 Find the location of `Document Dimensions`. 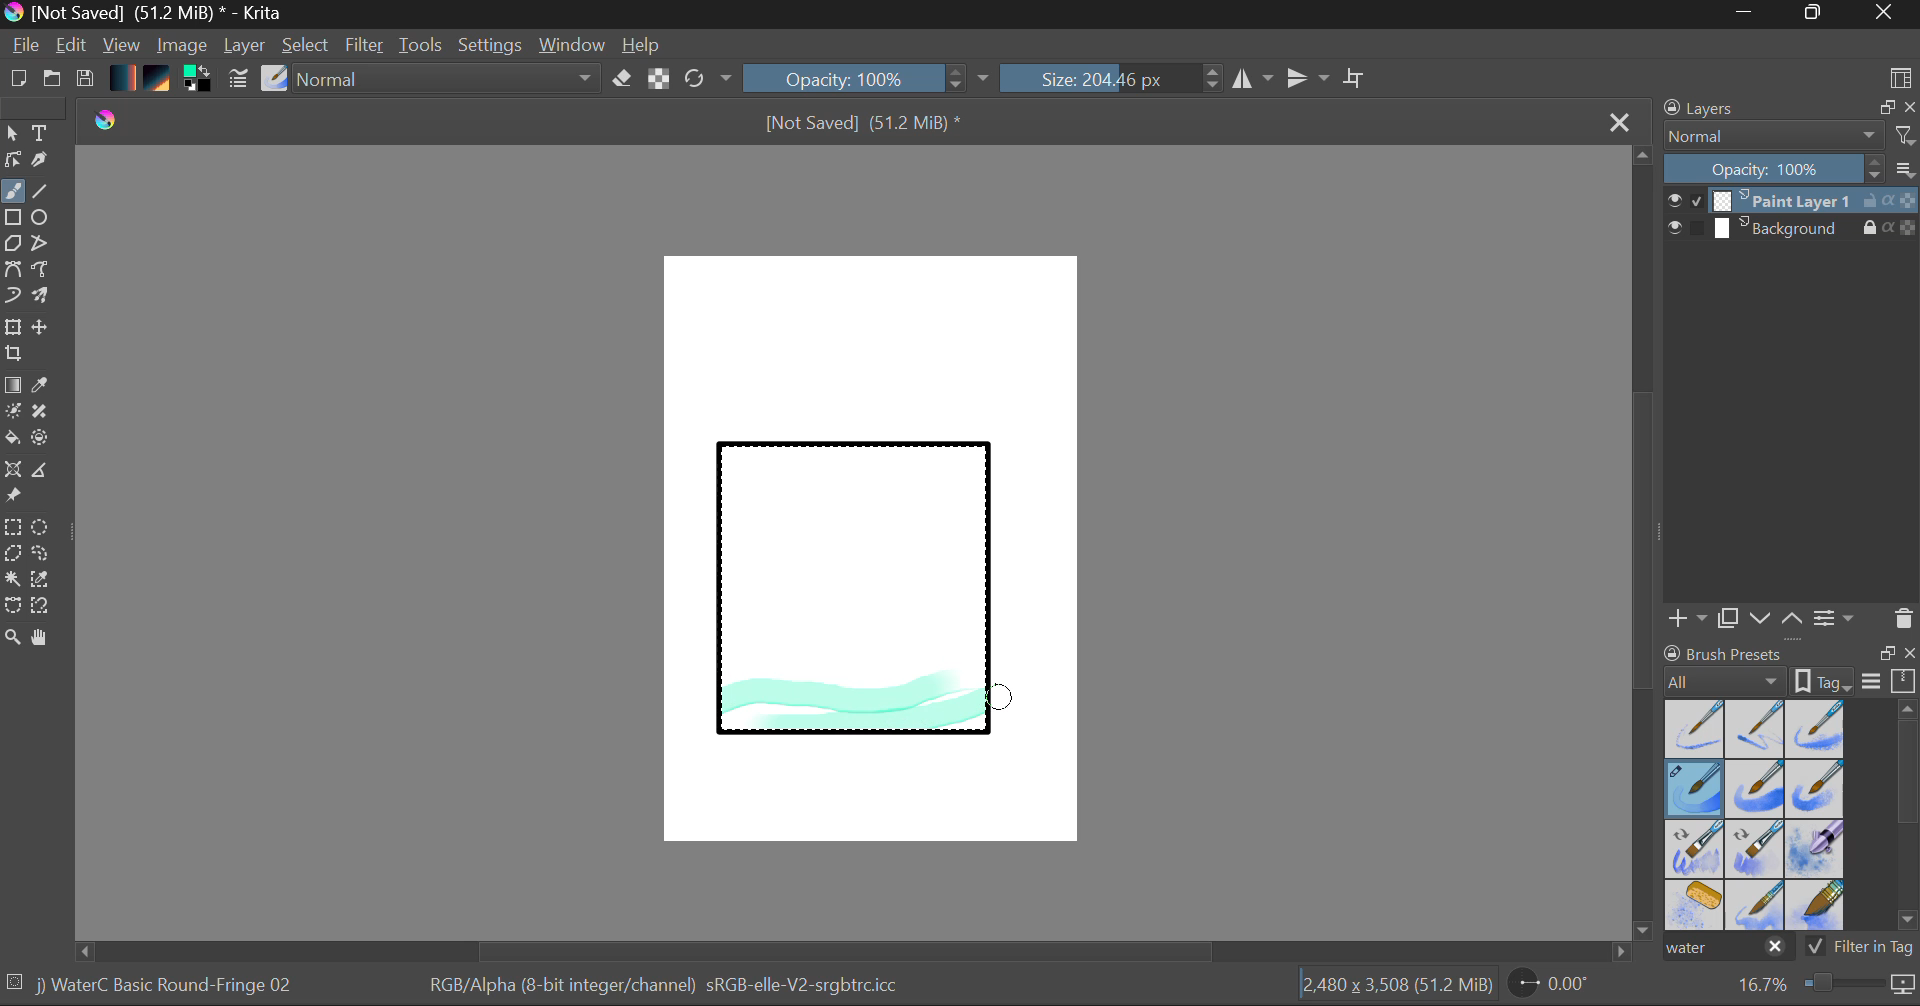

Document Dimensions is located at coordinates (1396, 988).